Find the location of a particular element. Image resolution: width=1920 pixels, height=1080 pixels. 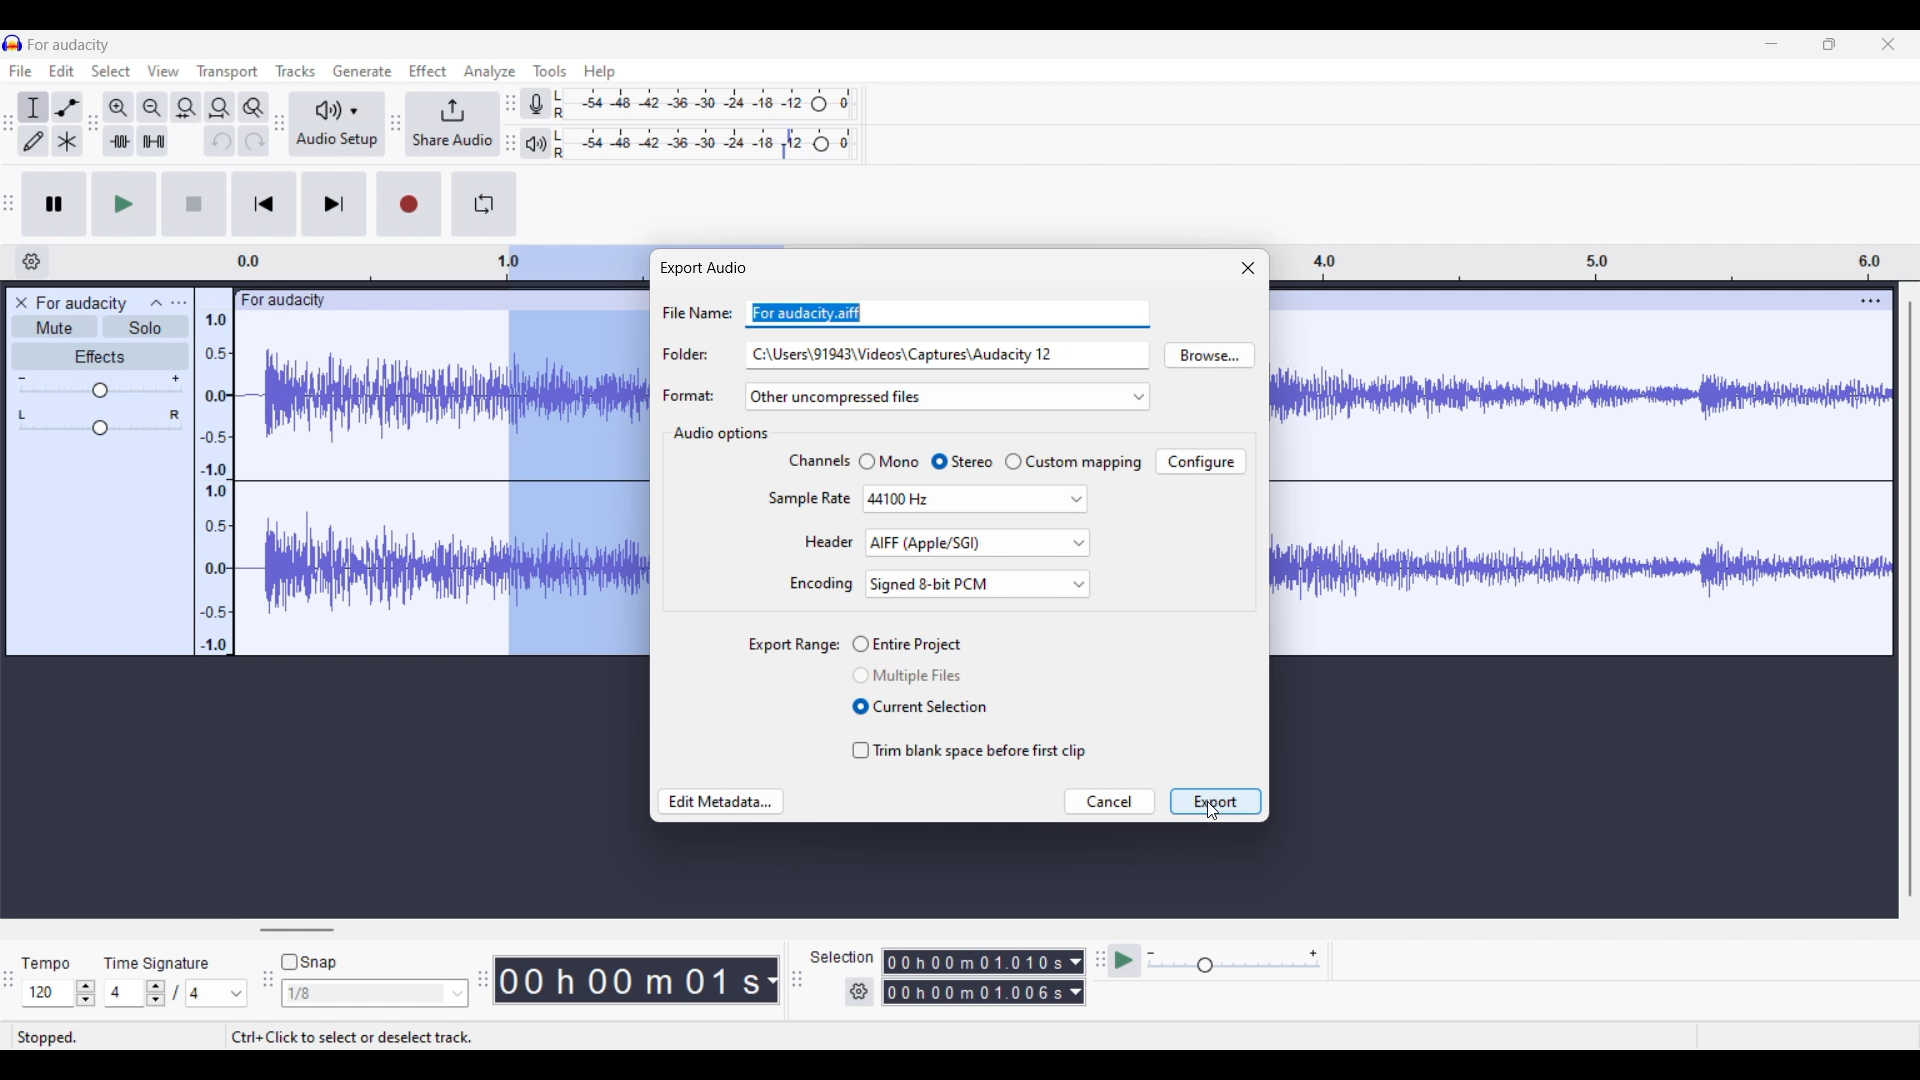

Fit selection to width is located at coordinates (187, 108).